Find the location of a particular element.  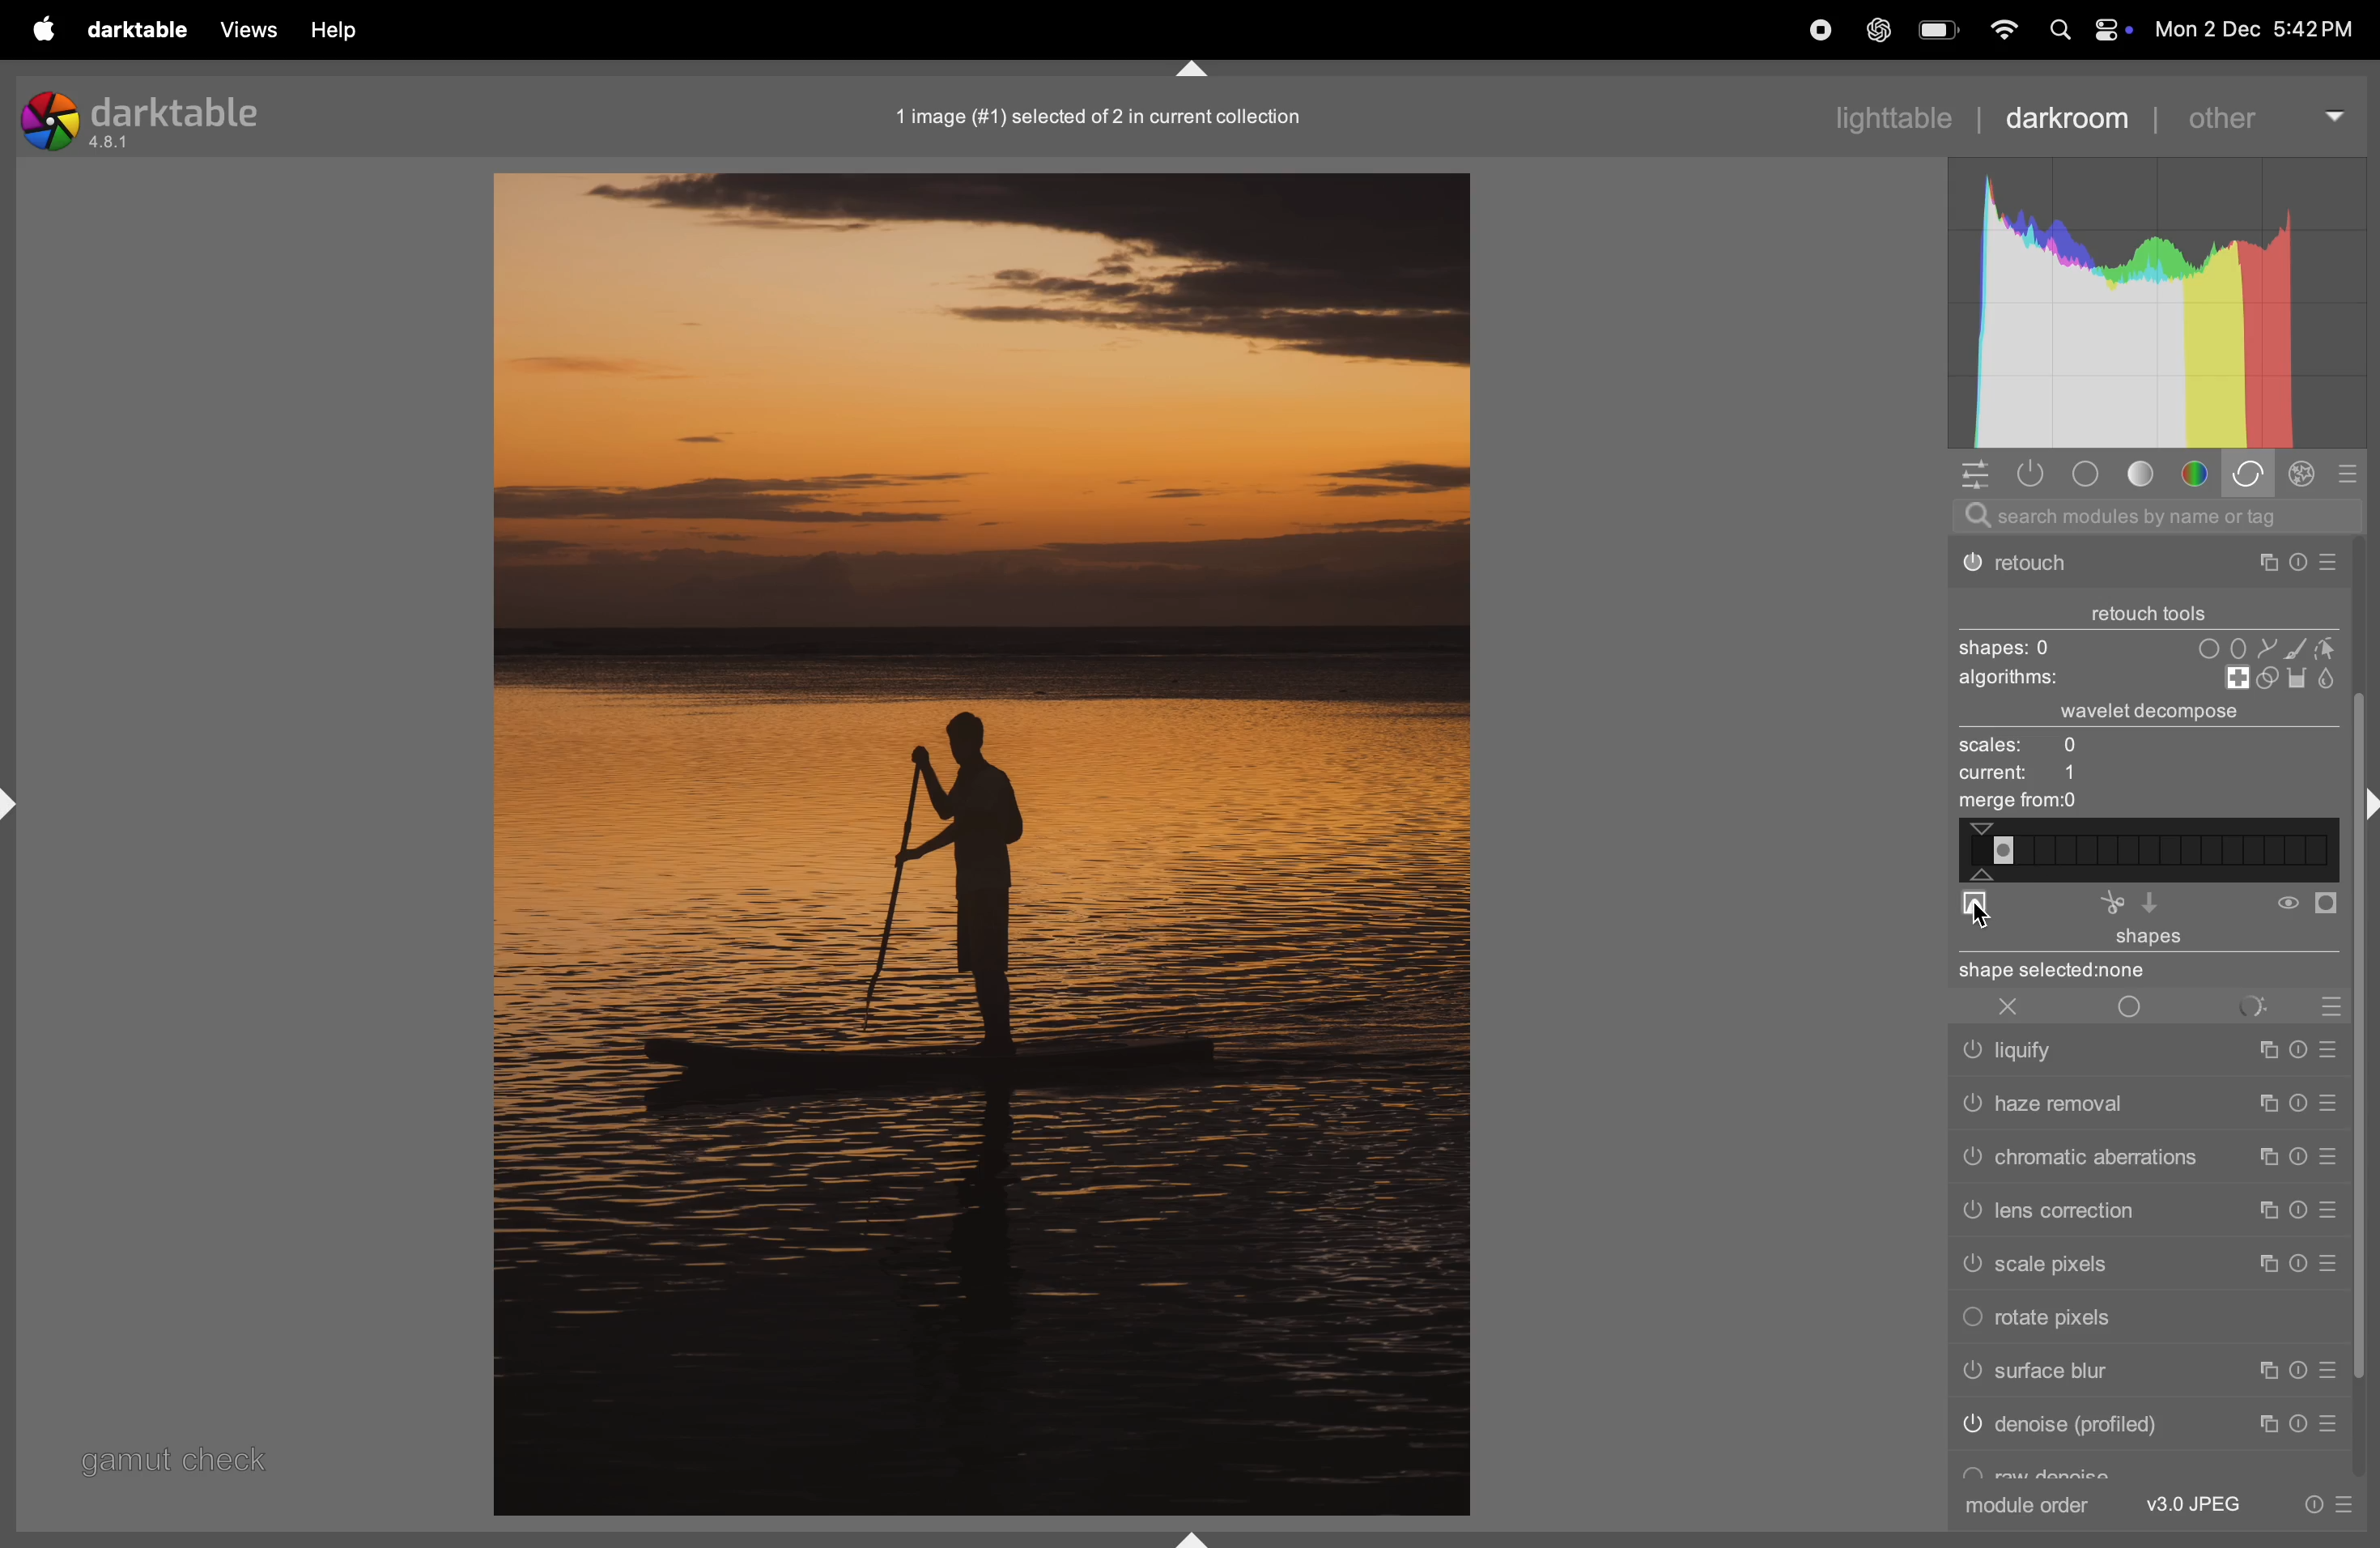

other is located at coordinates (2264, 116).